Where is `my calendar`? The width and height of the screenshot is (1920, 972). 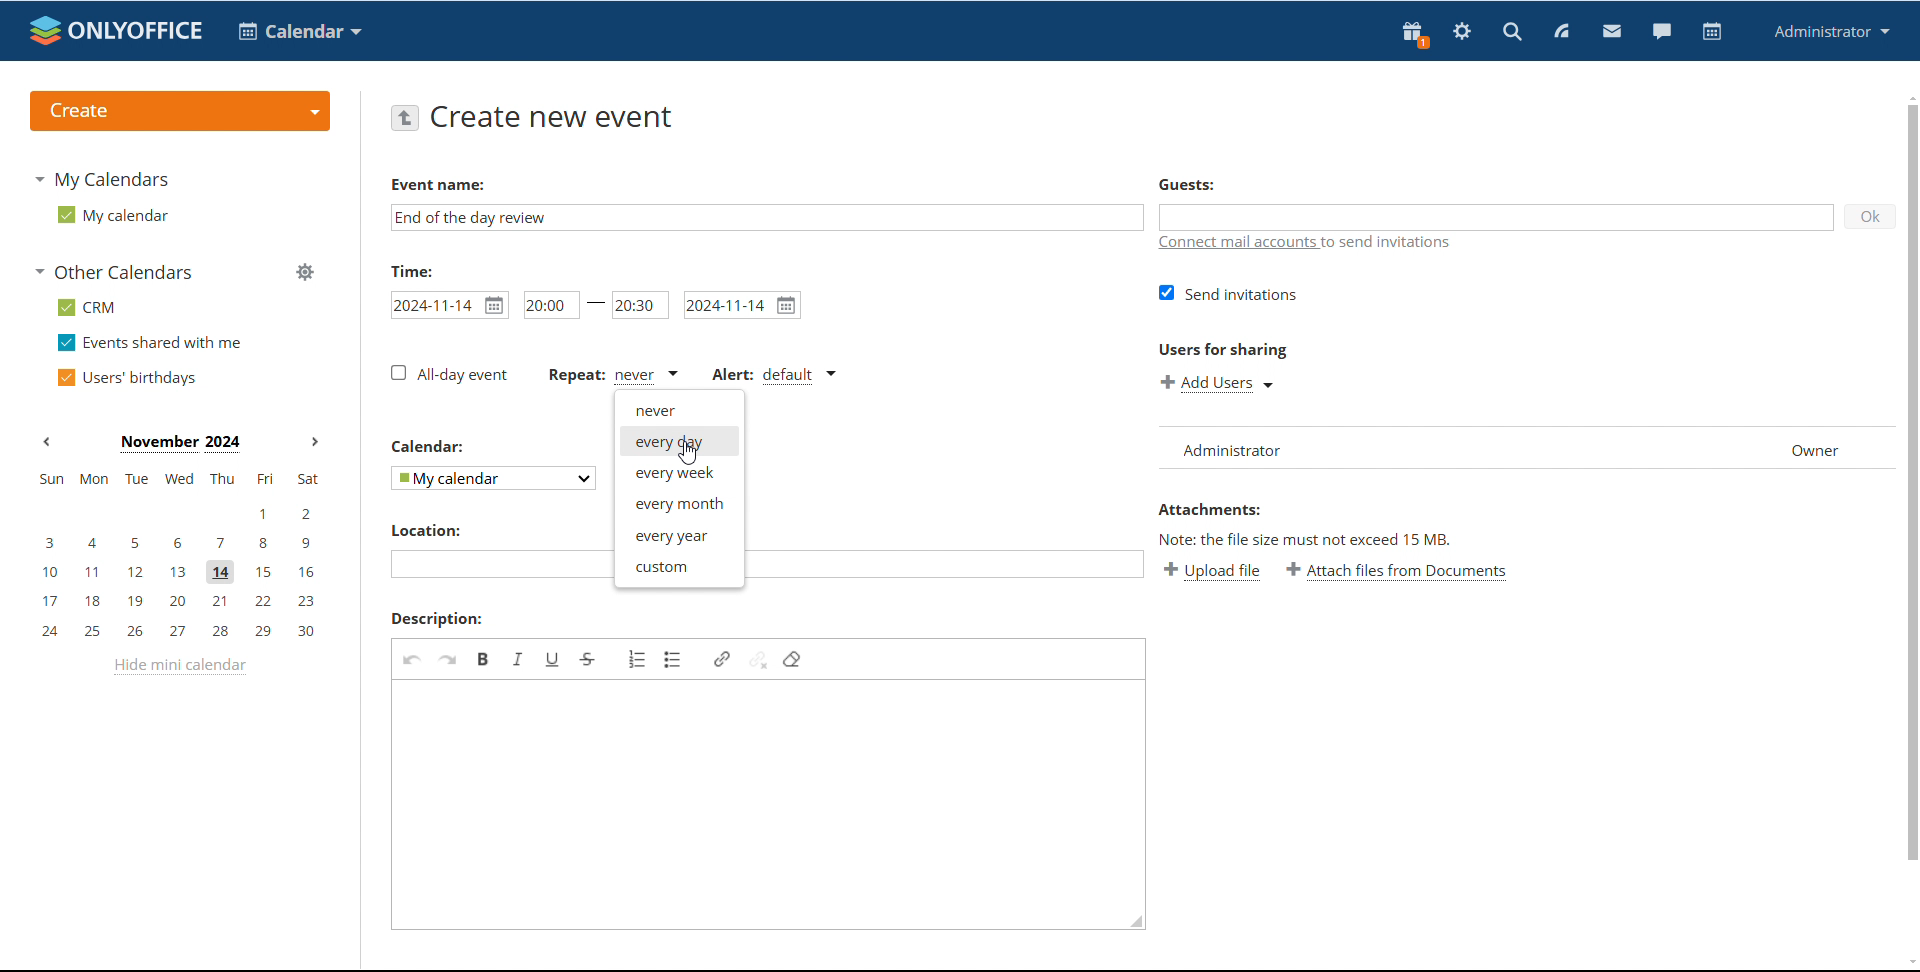 my calendar is located at coordinates (111, 215).